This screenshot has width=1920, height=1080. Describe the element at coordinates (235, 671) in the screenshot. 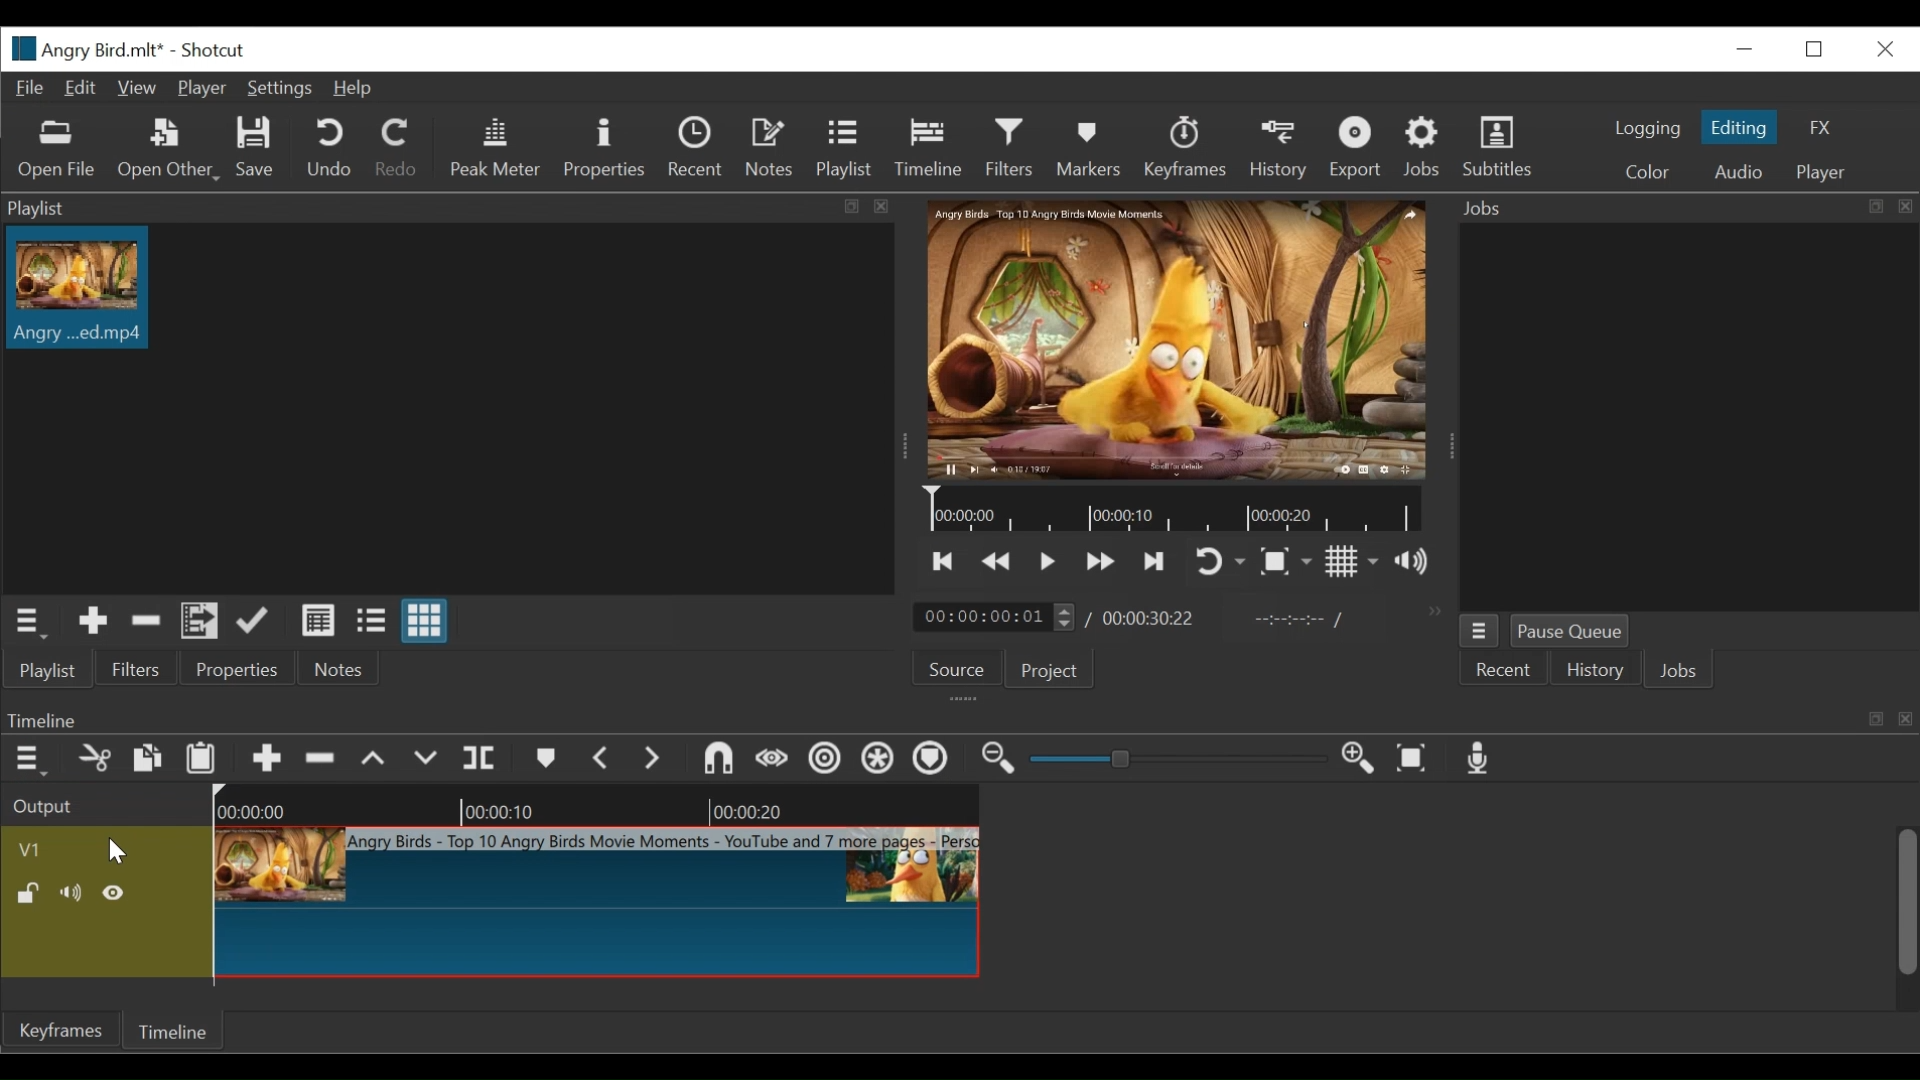

I see `Properties` at that location.